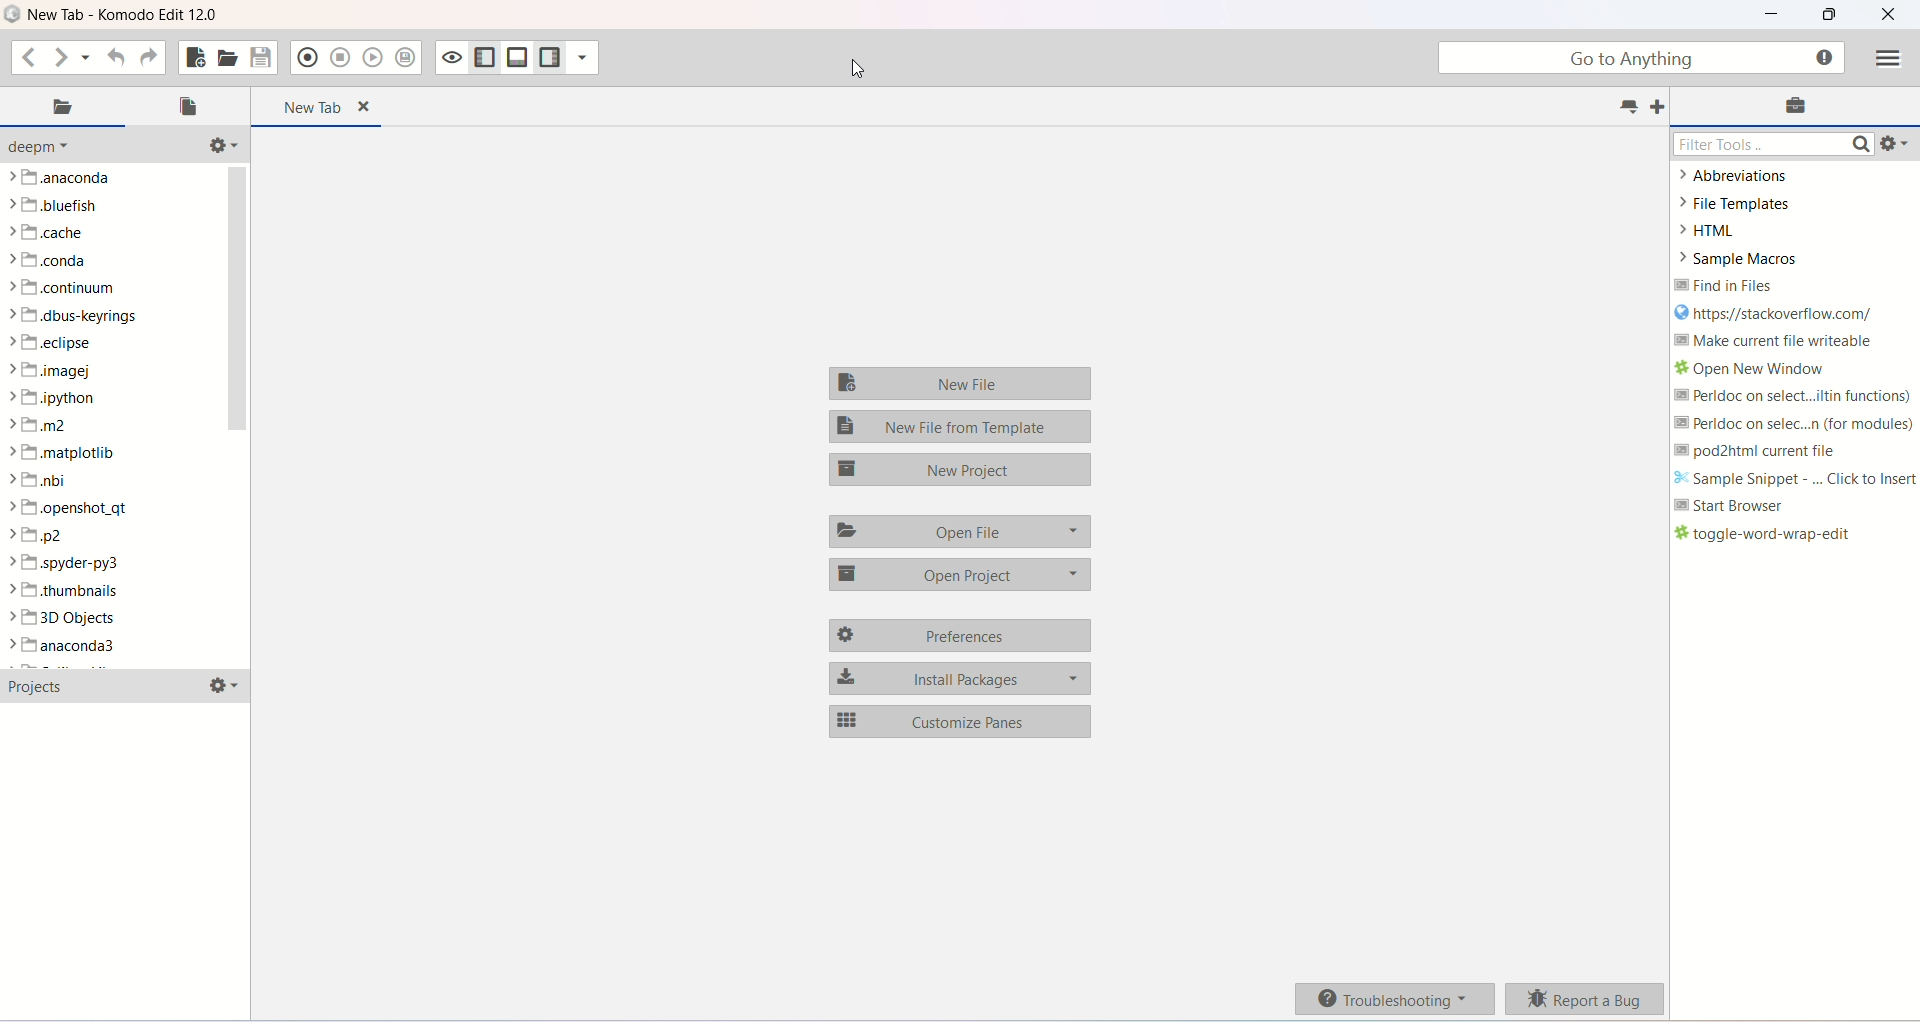 The image size is (1920, 1022). Describe the element at coordinates (149, 57) in the screenshot. I see `redo` at that location.